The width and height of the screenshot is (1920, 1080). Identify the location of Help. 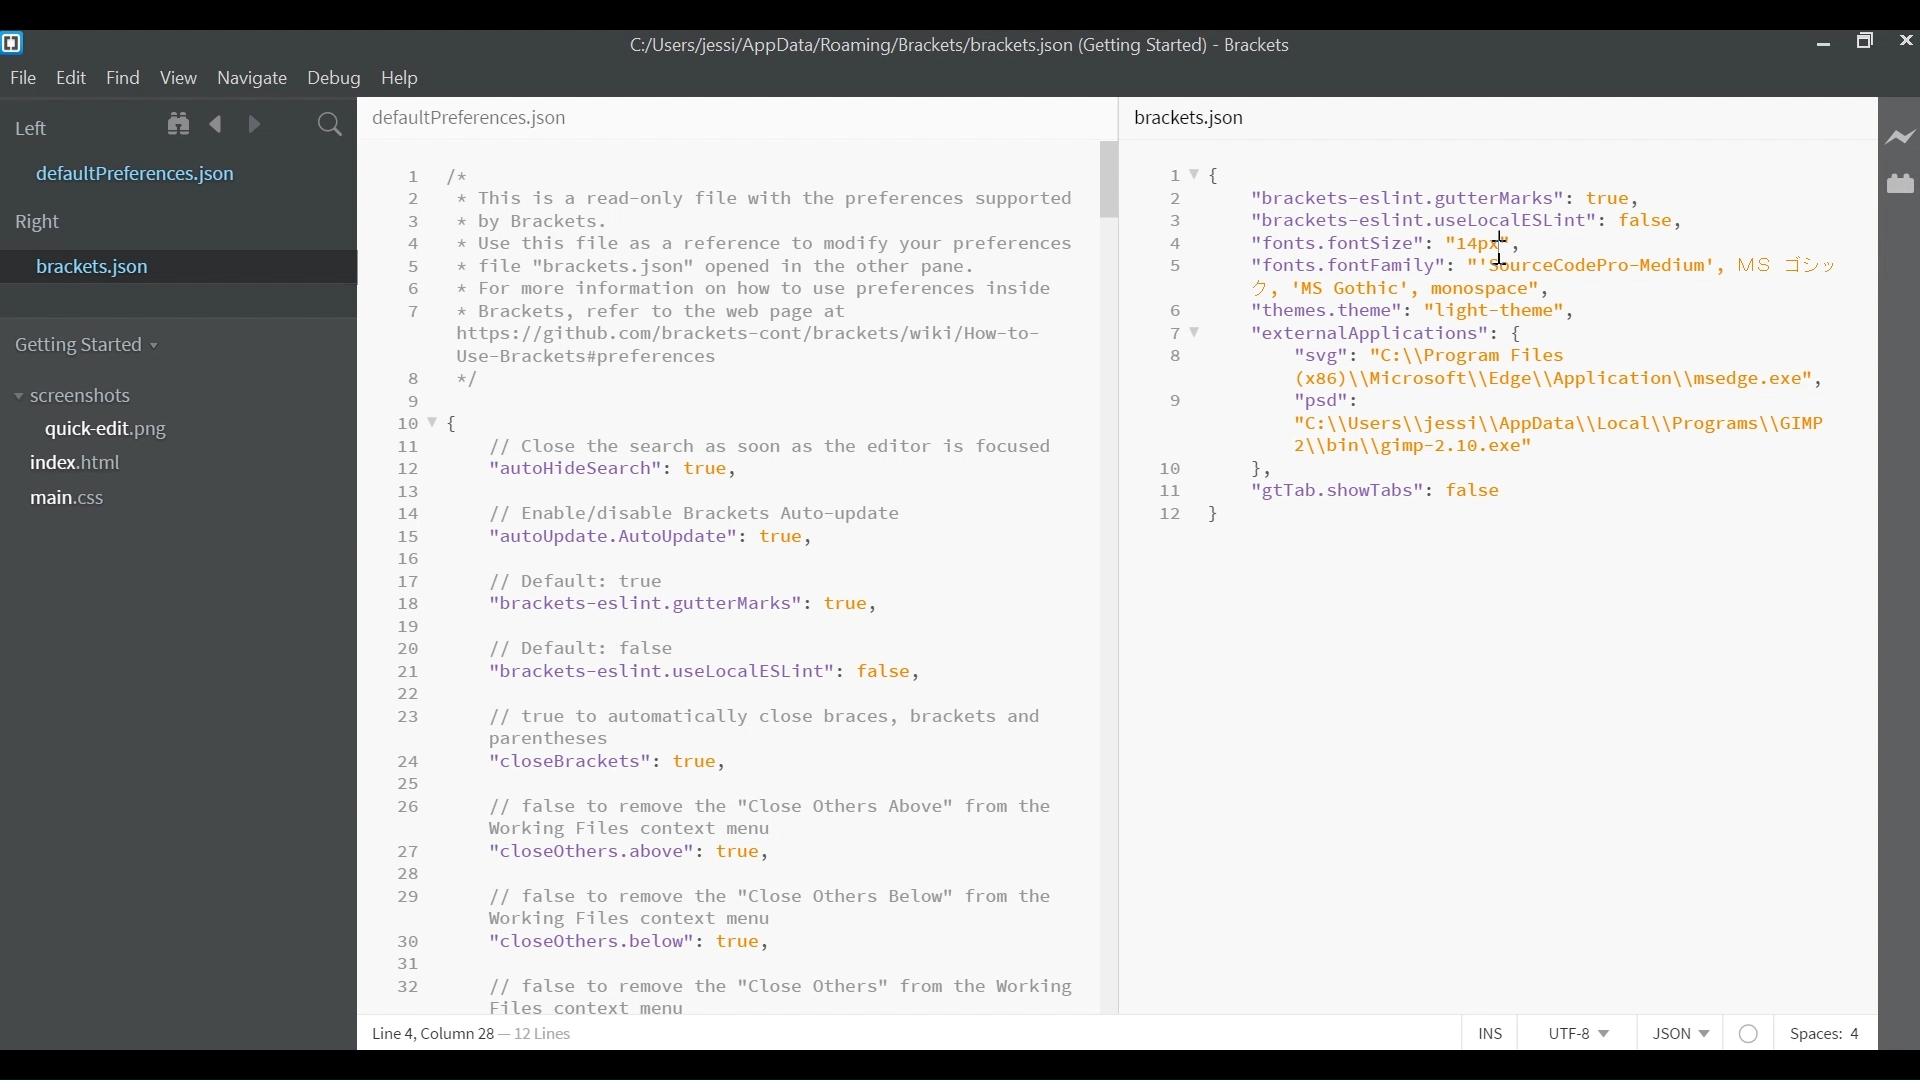
(403, 77).